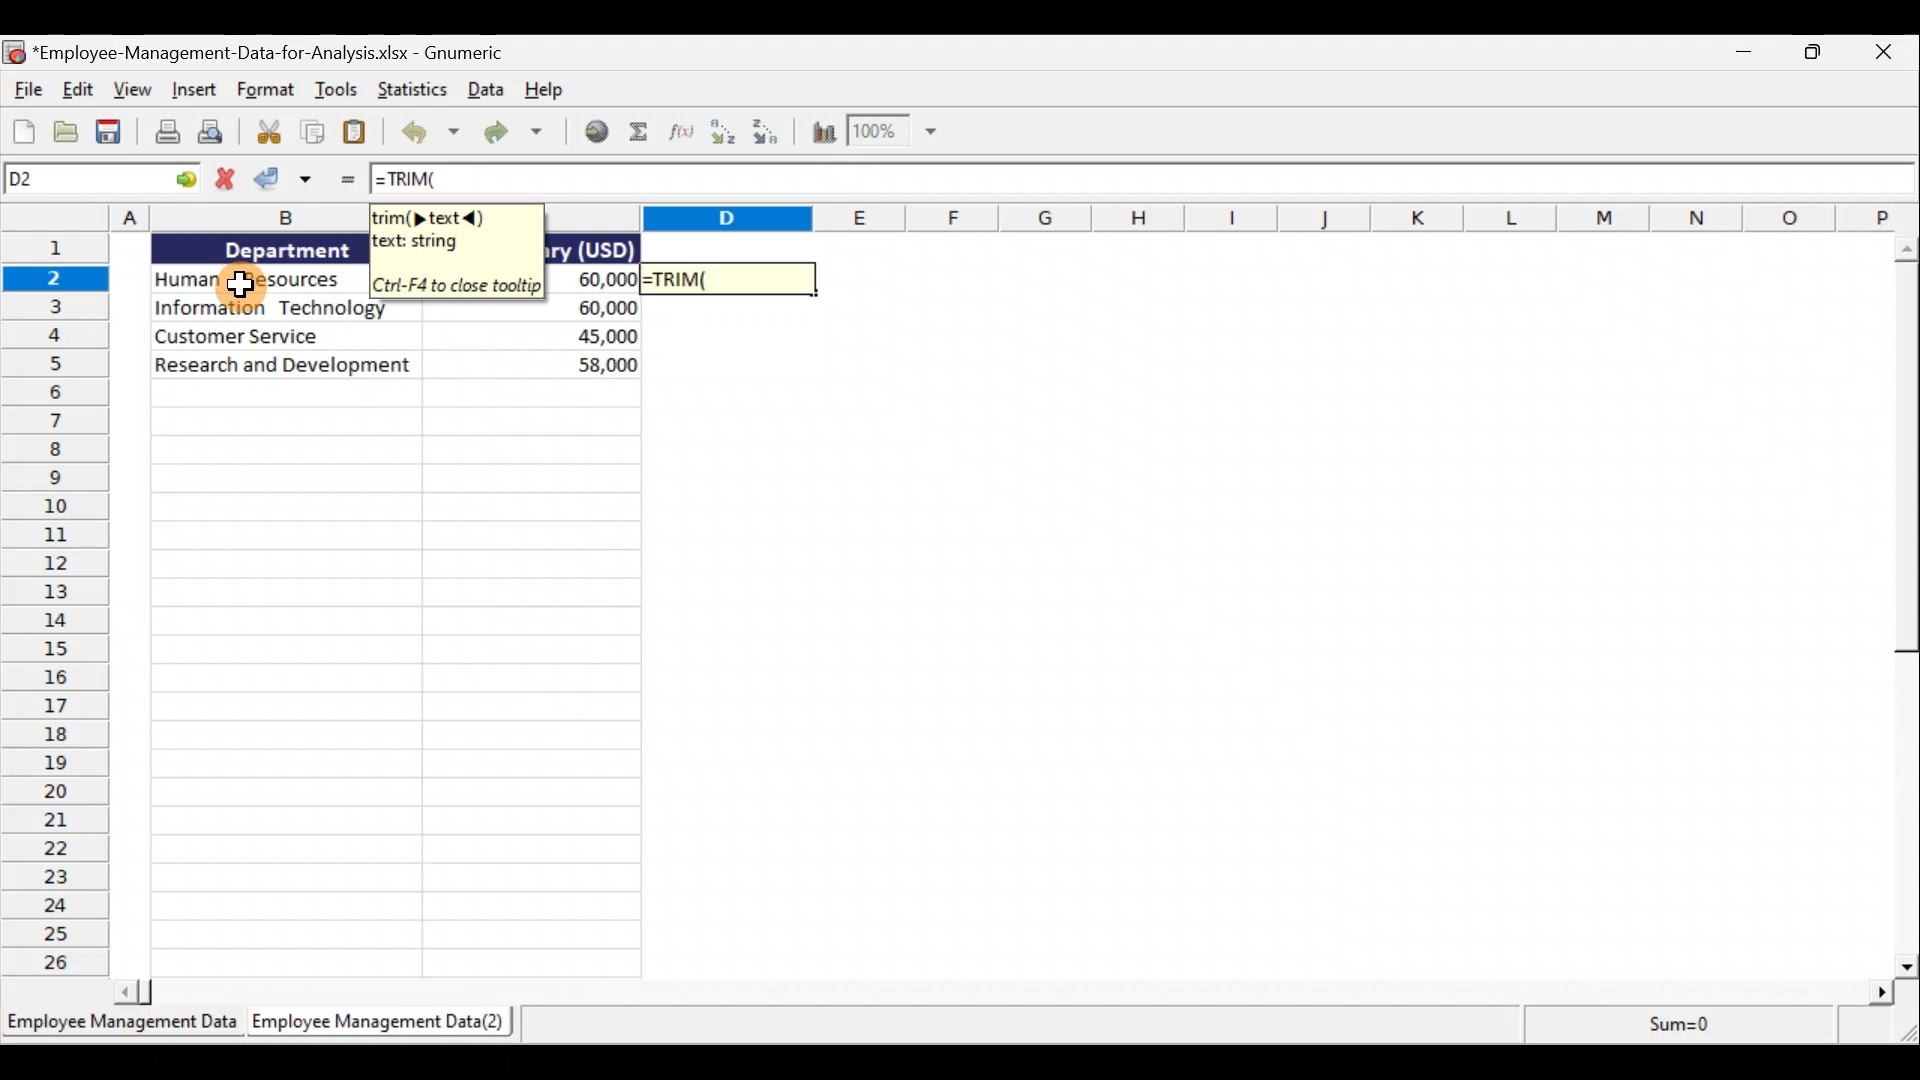 The height and width of the screenshot is (1080, 1920). I want to click on =TRIM(, so click(419, 182).